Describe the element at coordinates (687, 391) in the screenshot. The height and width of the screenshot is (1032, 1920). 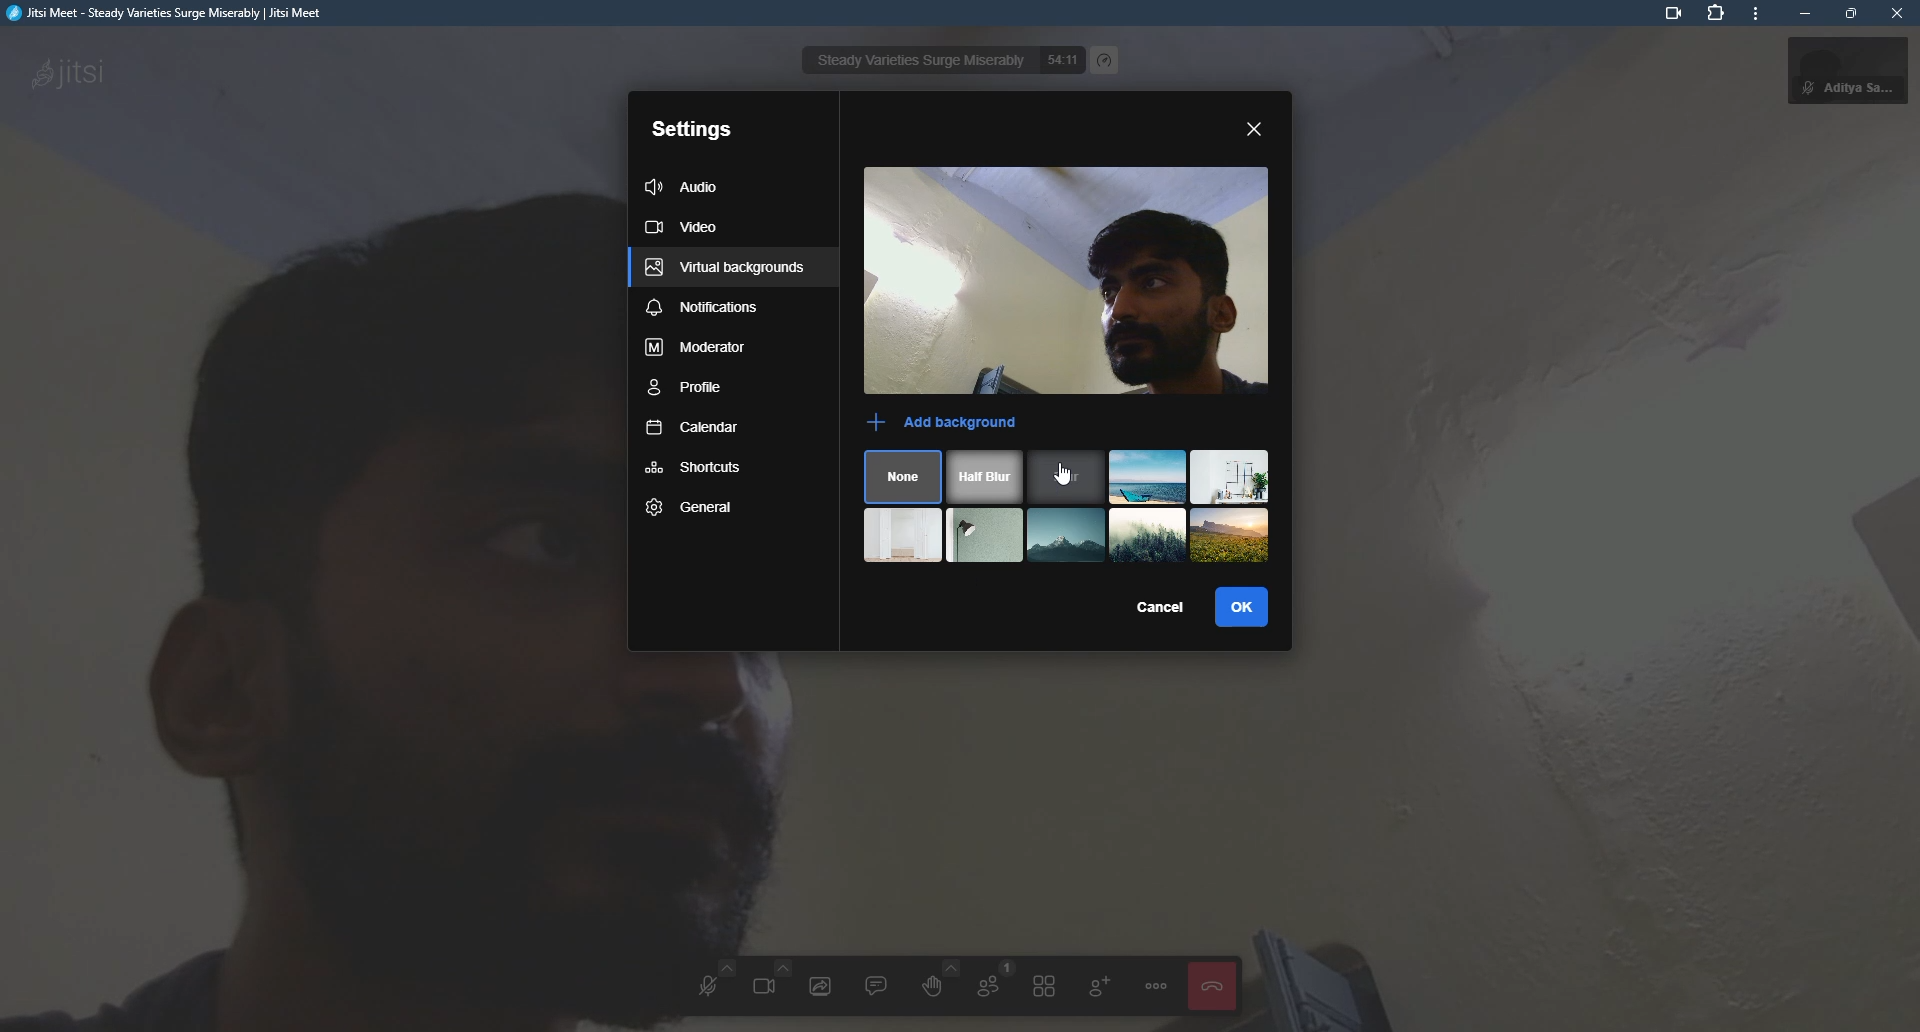
I see `profile` at that location.